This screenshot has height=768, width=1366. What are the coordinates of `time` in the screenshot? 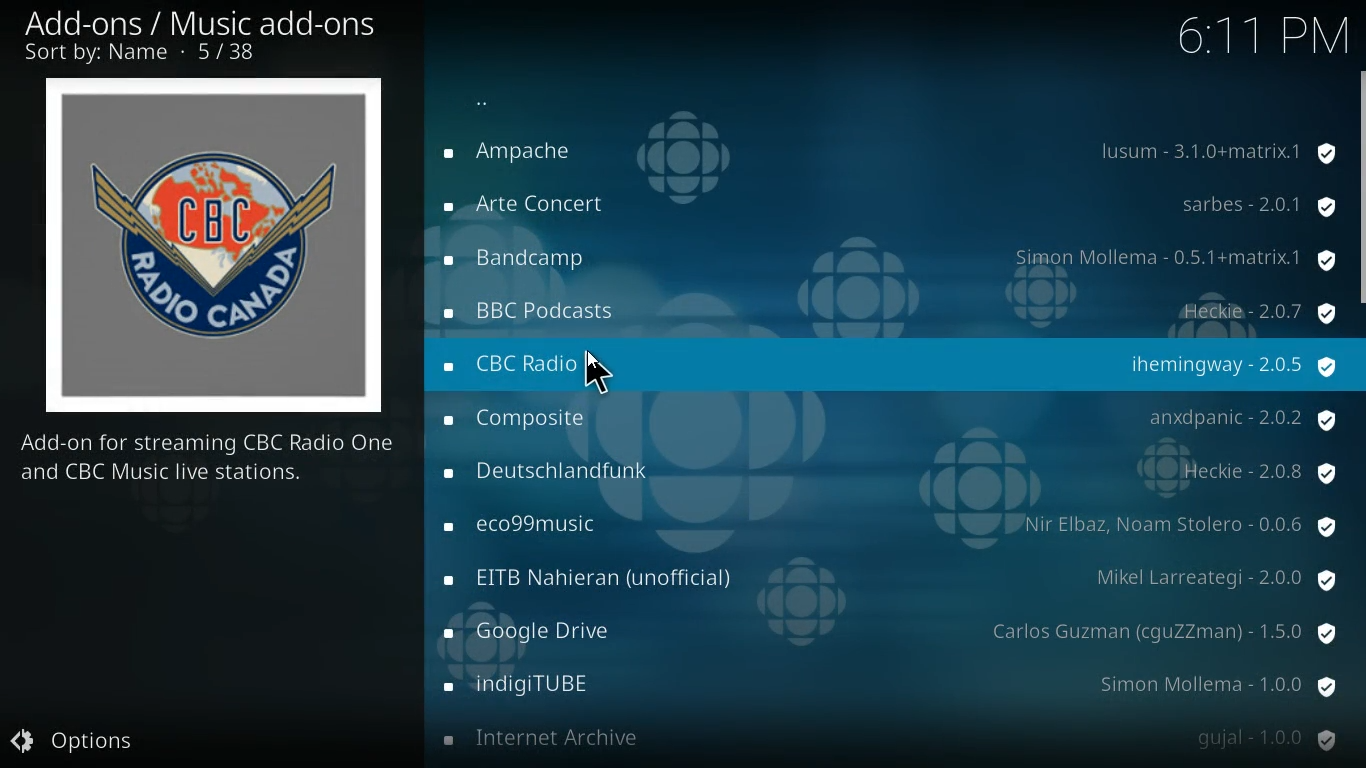 It's located at (1256, 36).